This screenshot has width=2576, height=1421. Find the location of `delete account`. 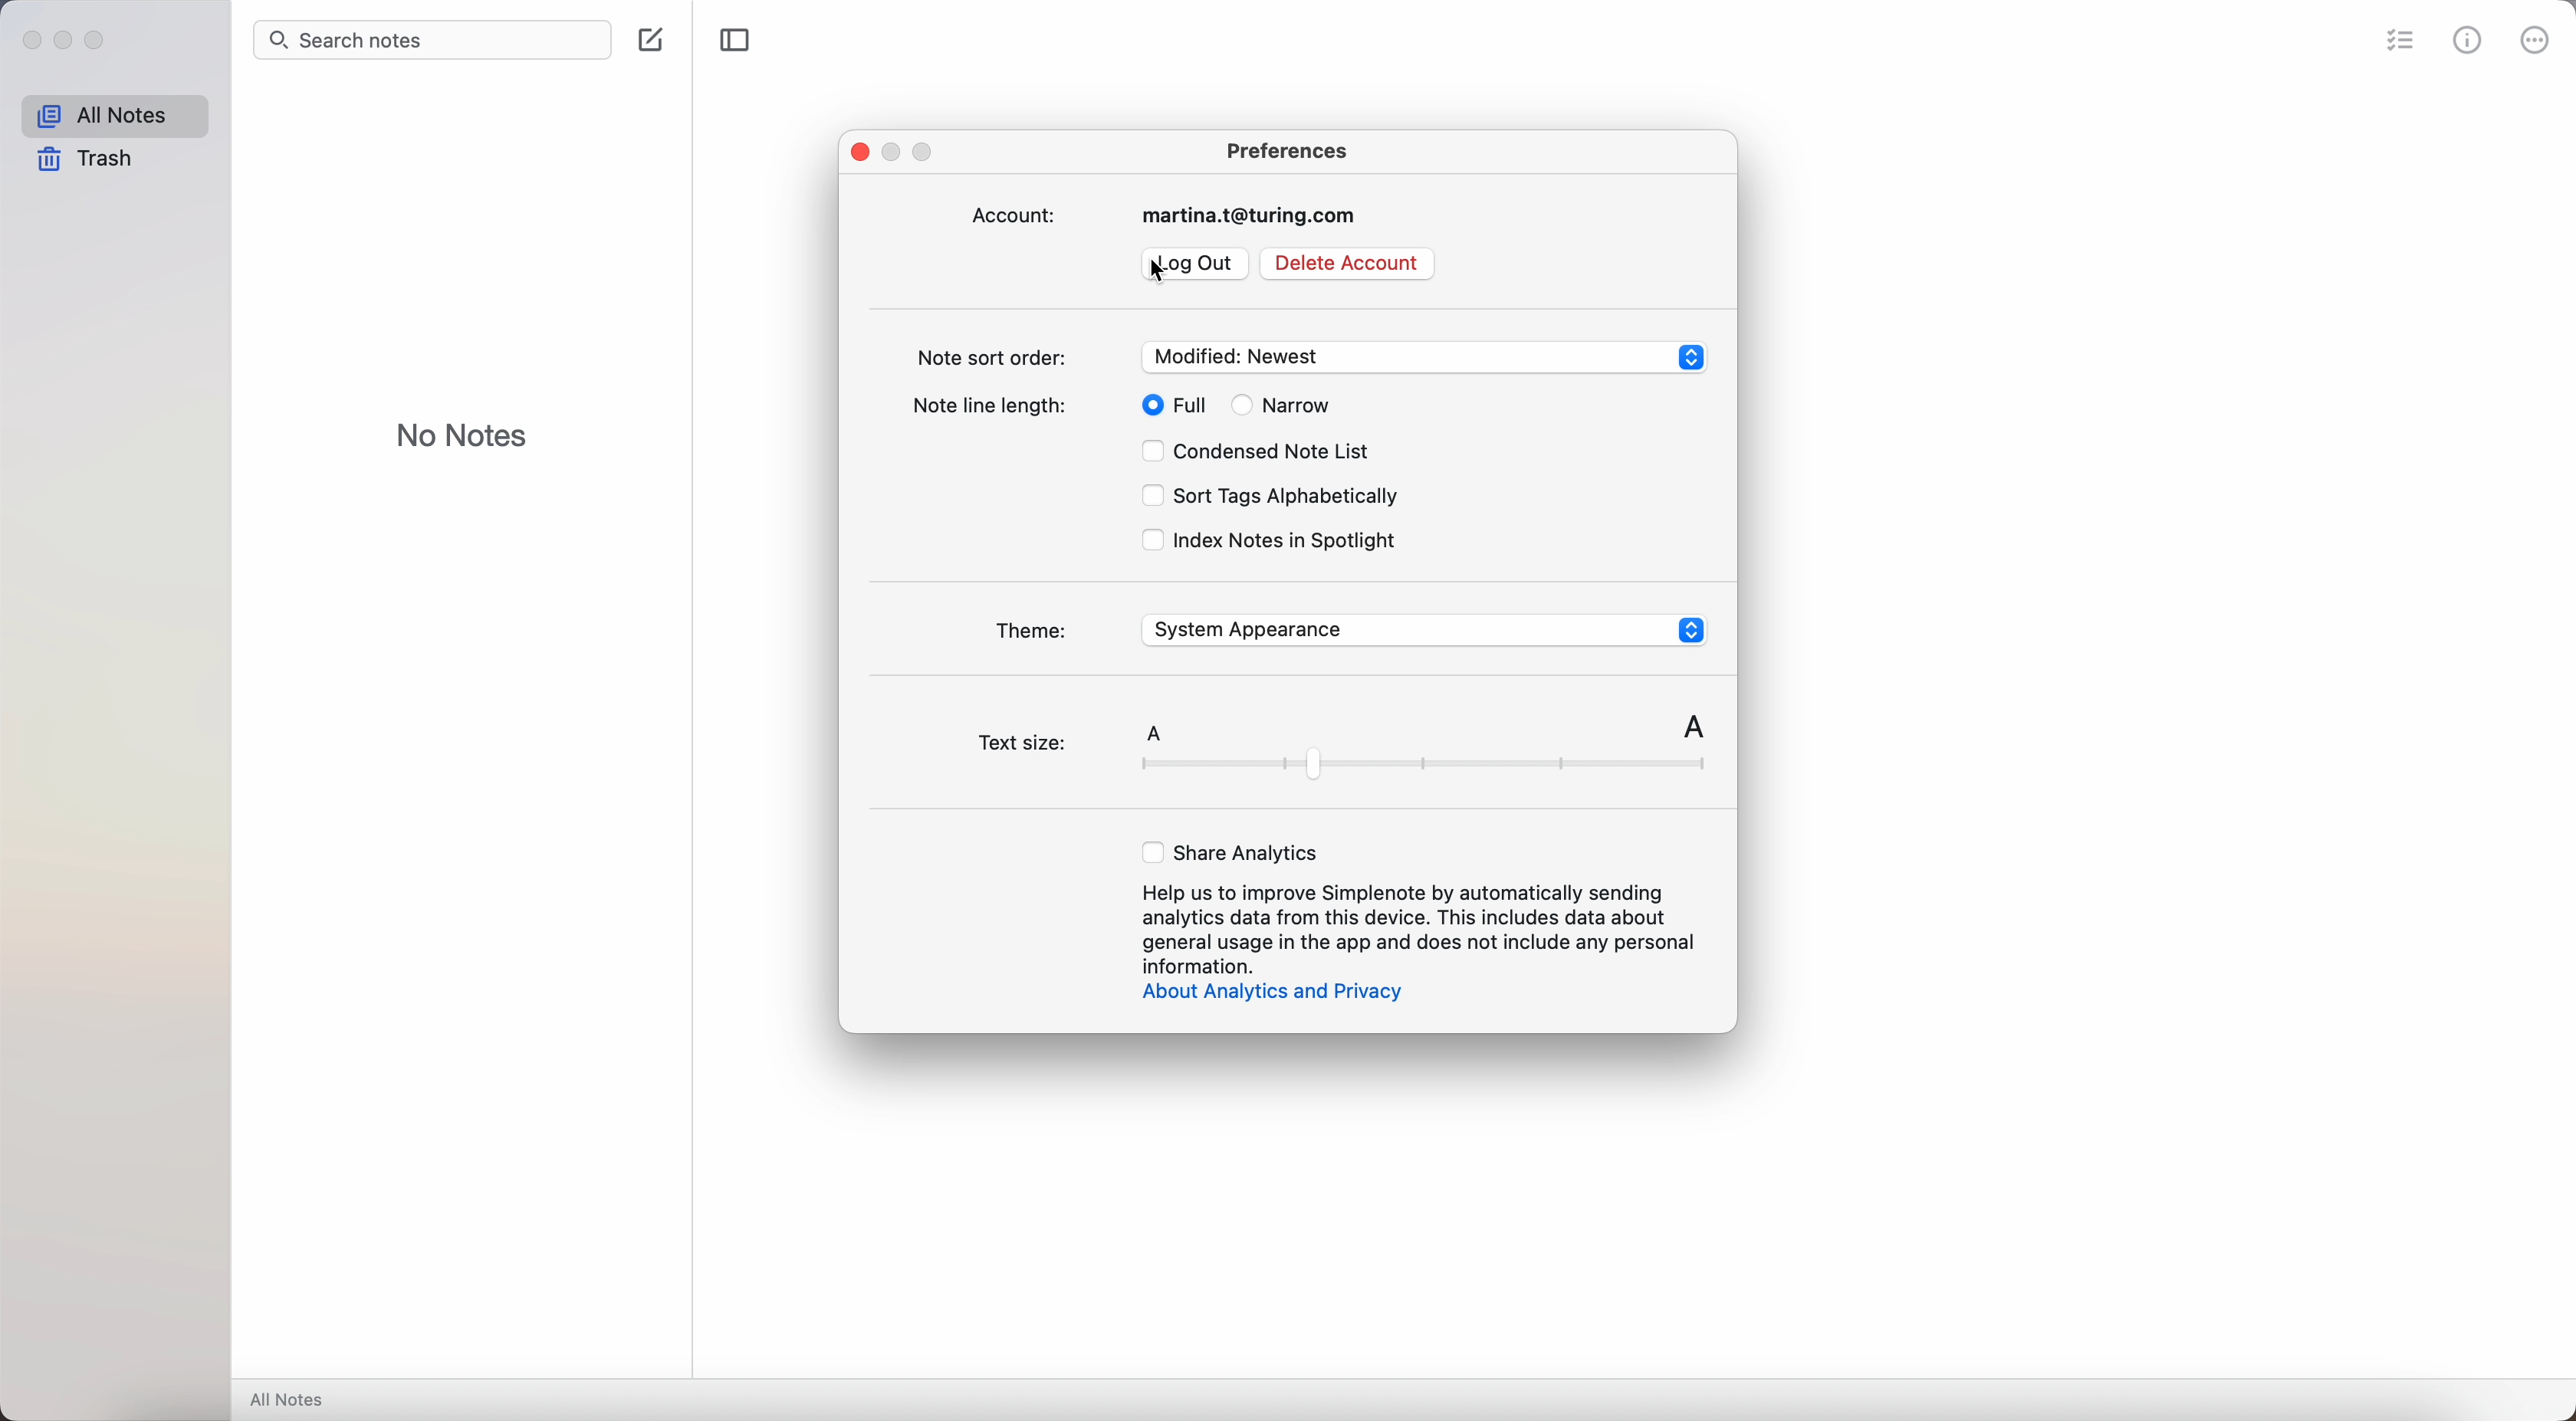

delete account is located at coordinates (1348, 264).